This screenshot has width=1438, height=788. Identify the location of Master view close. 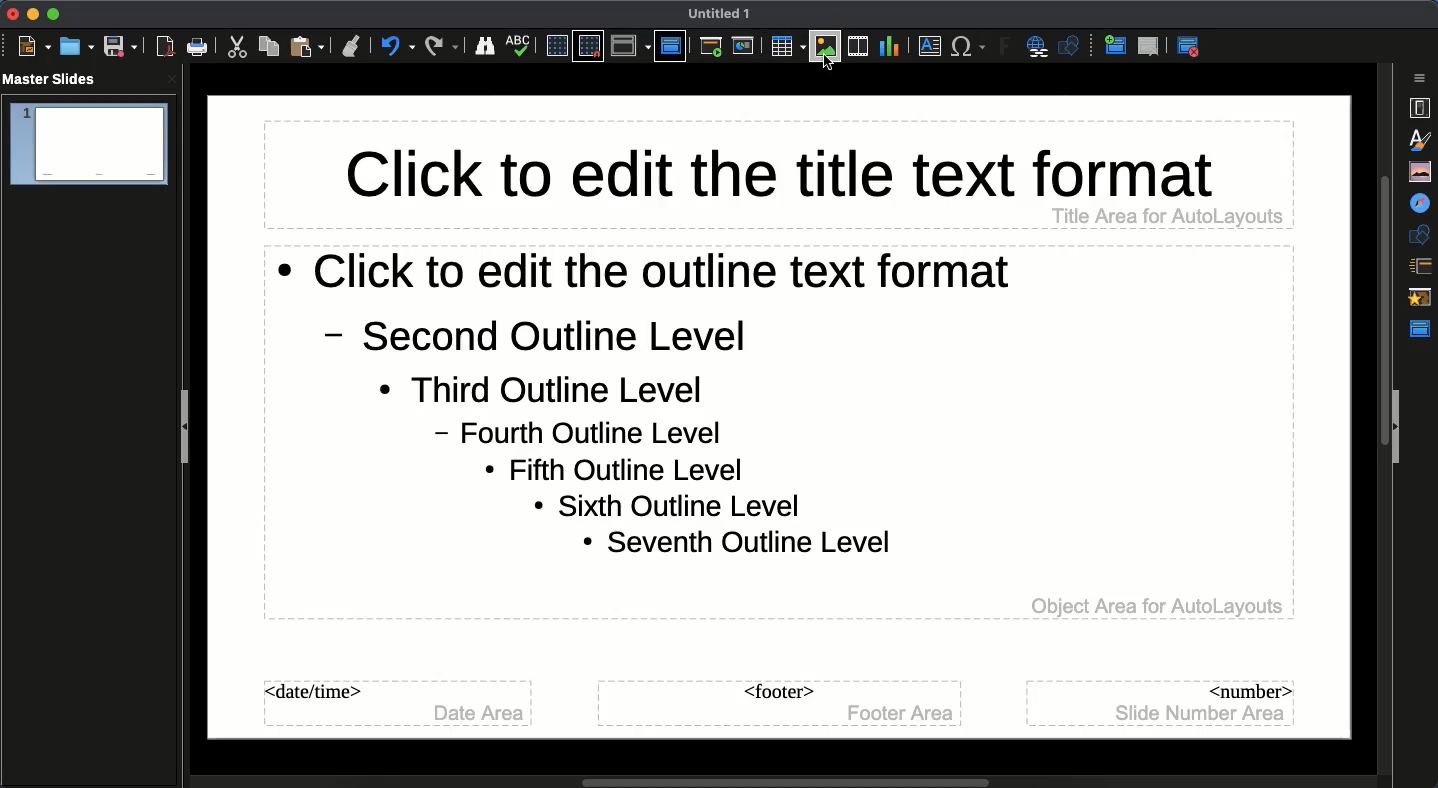
(1192, 46).